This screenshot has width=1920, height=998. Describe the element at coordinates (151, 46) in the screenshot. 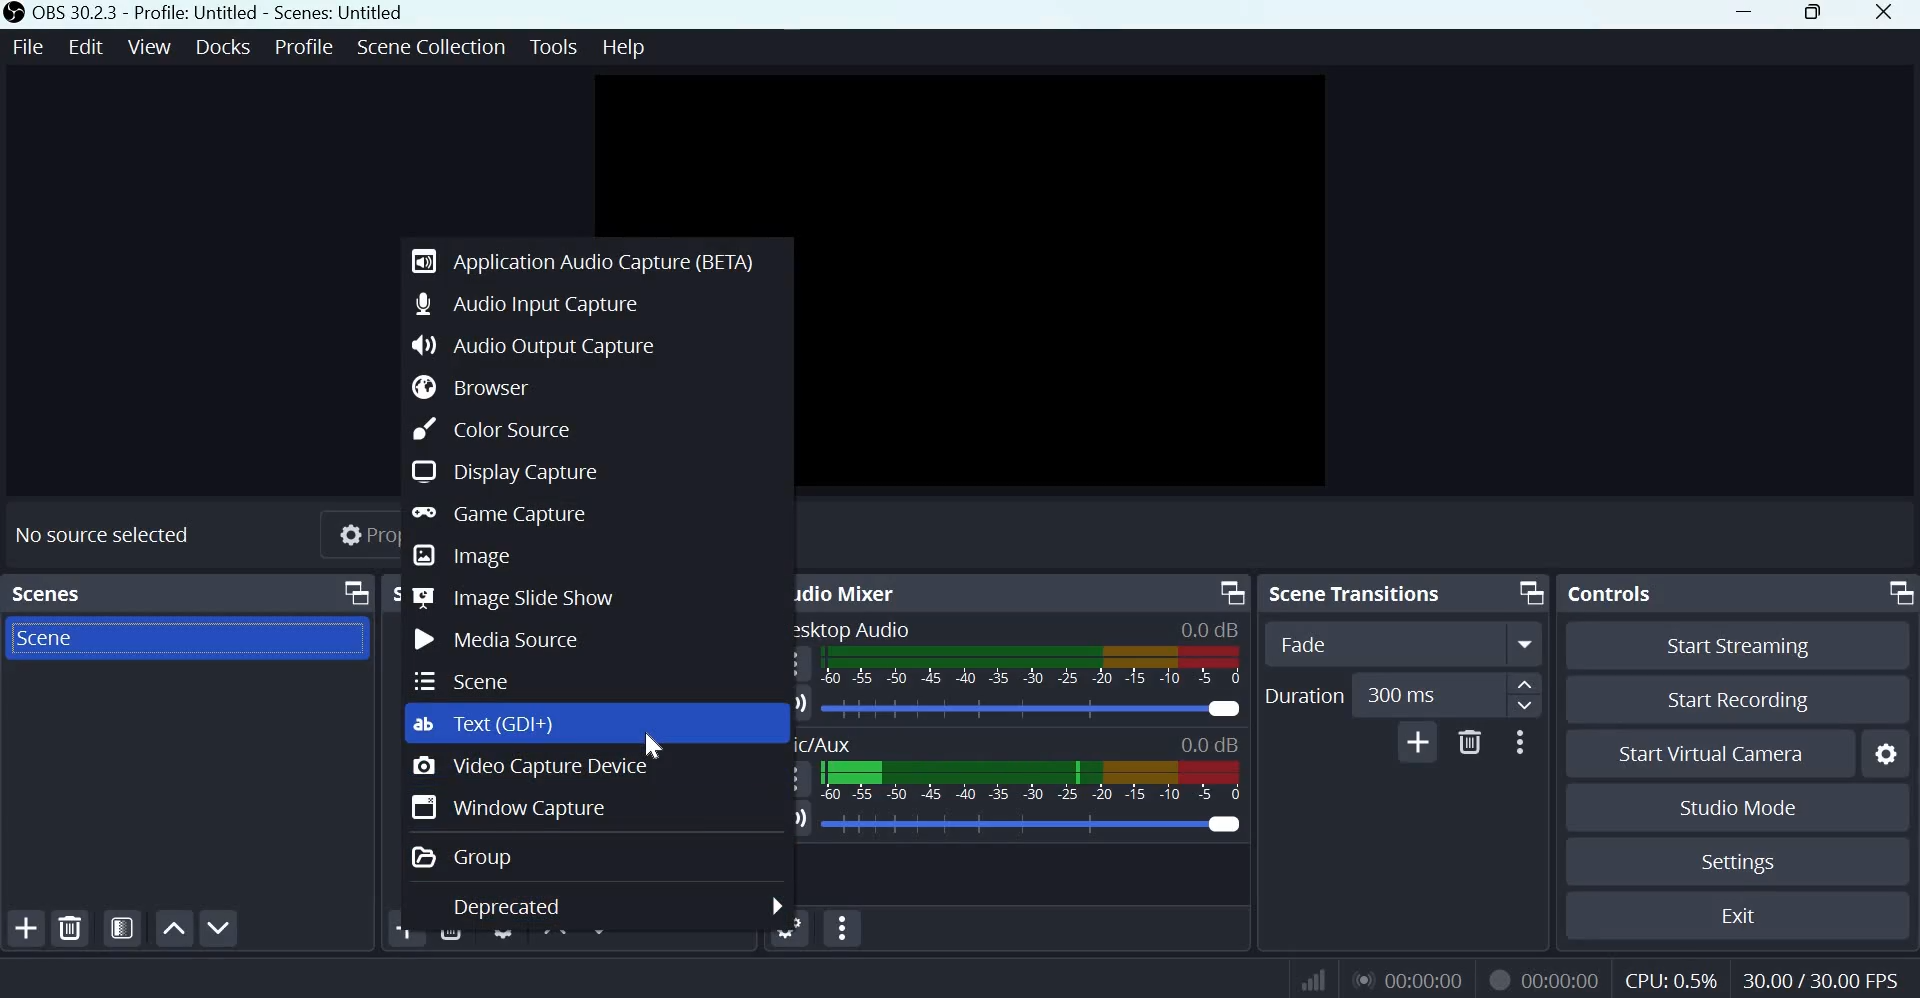

I see `View` at that location.